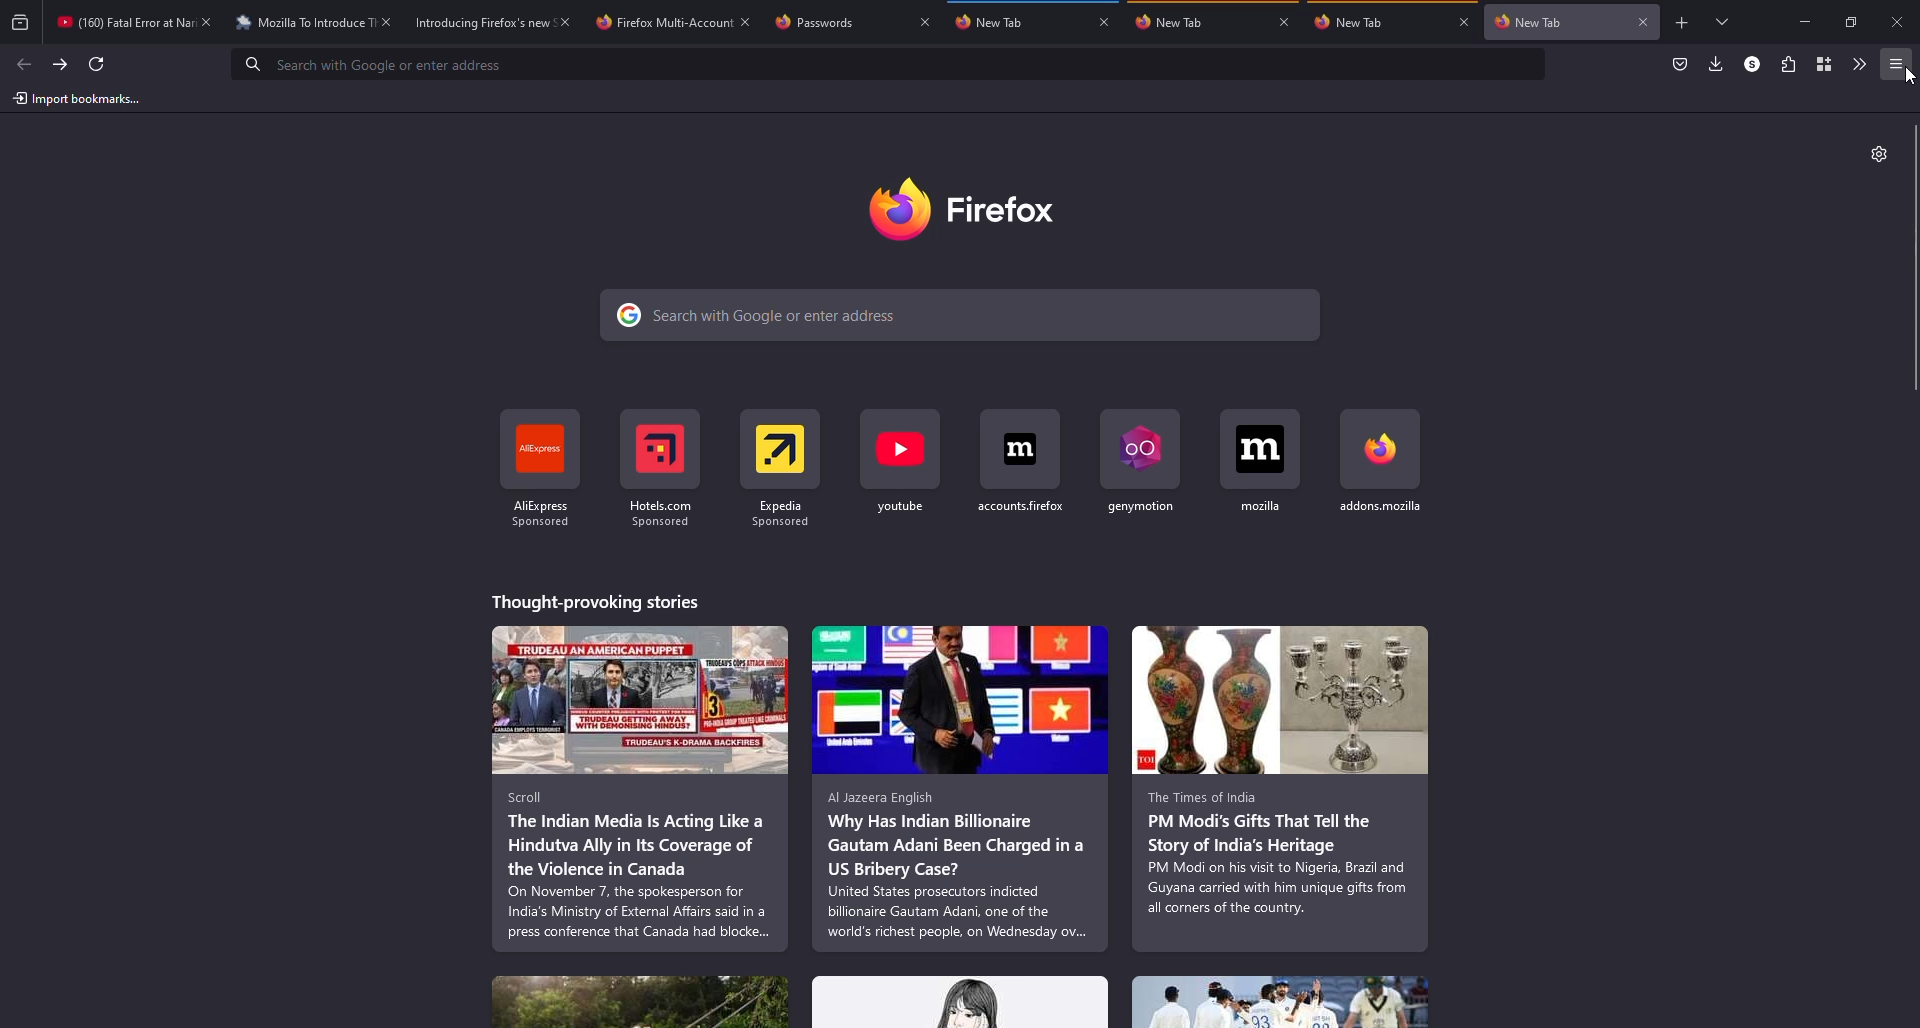 This screenshot has width=1920, height=1028. Describe the element at coordinates (208, 21) in the screenshot. I see `close` at that location.